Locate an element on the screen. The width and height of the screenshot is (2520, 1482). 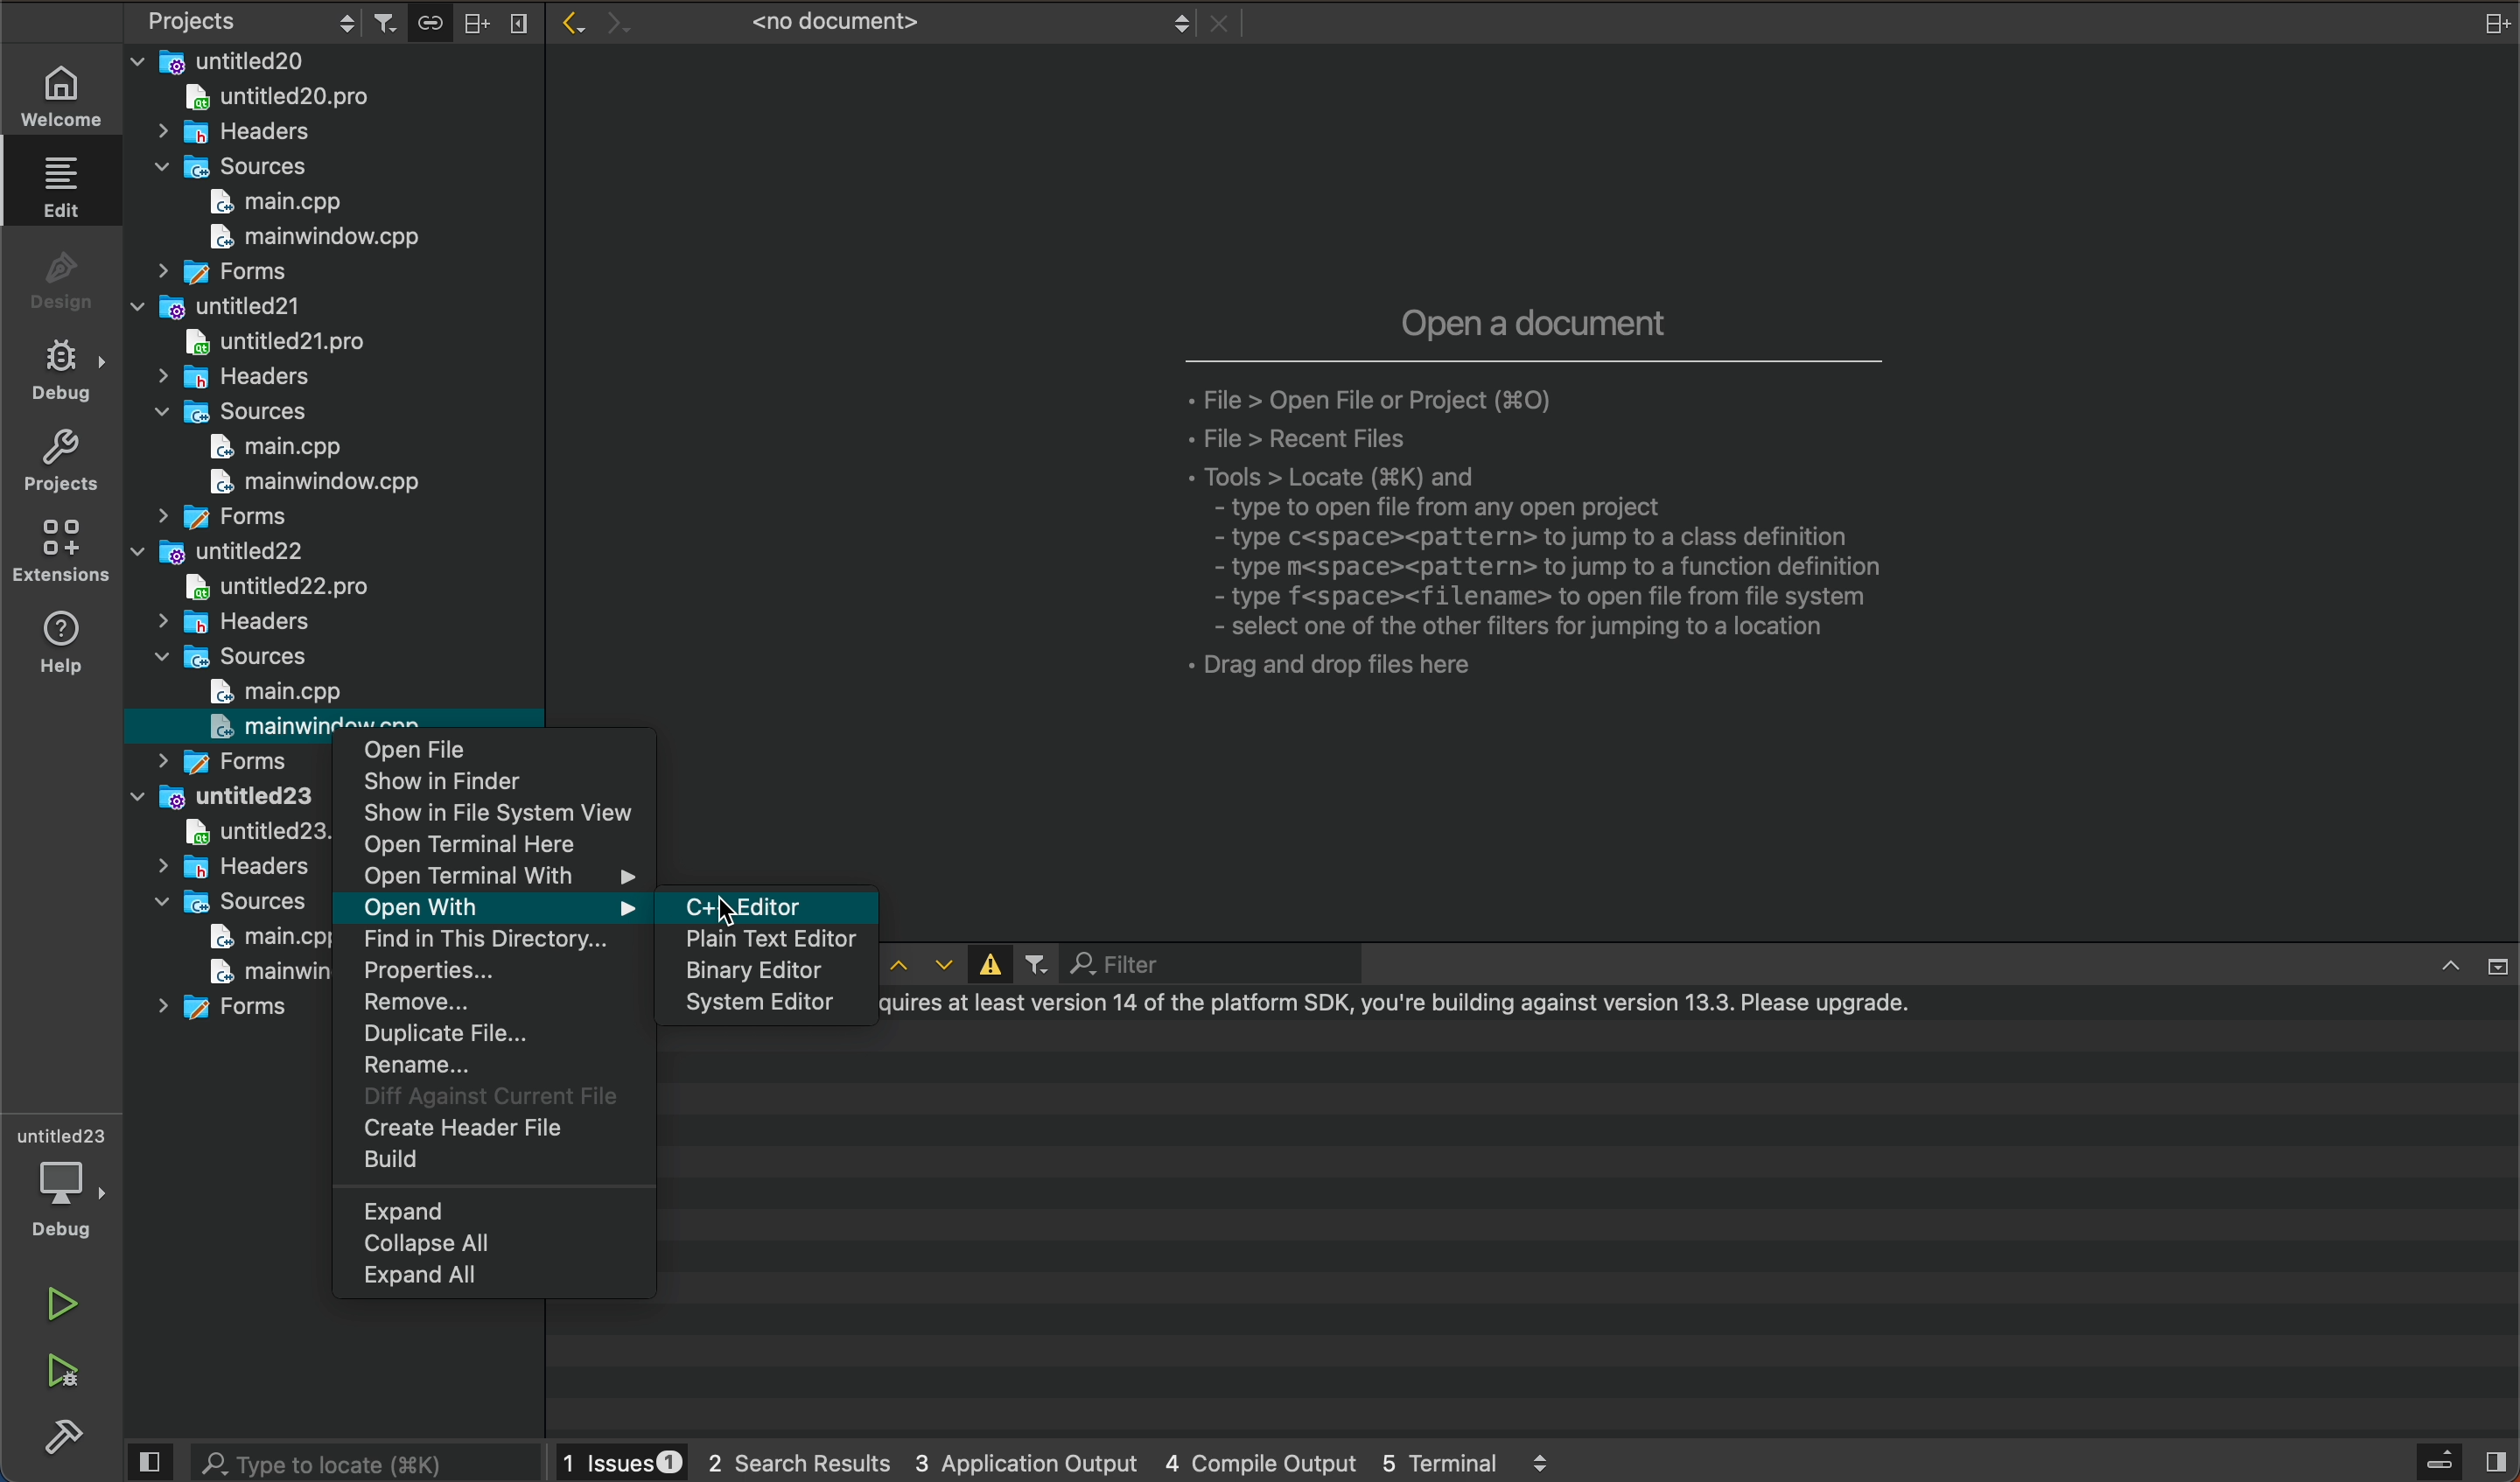
duplicate file is located at coordinates (493, 1035).